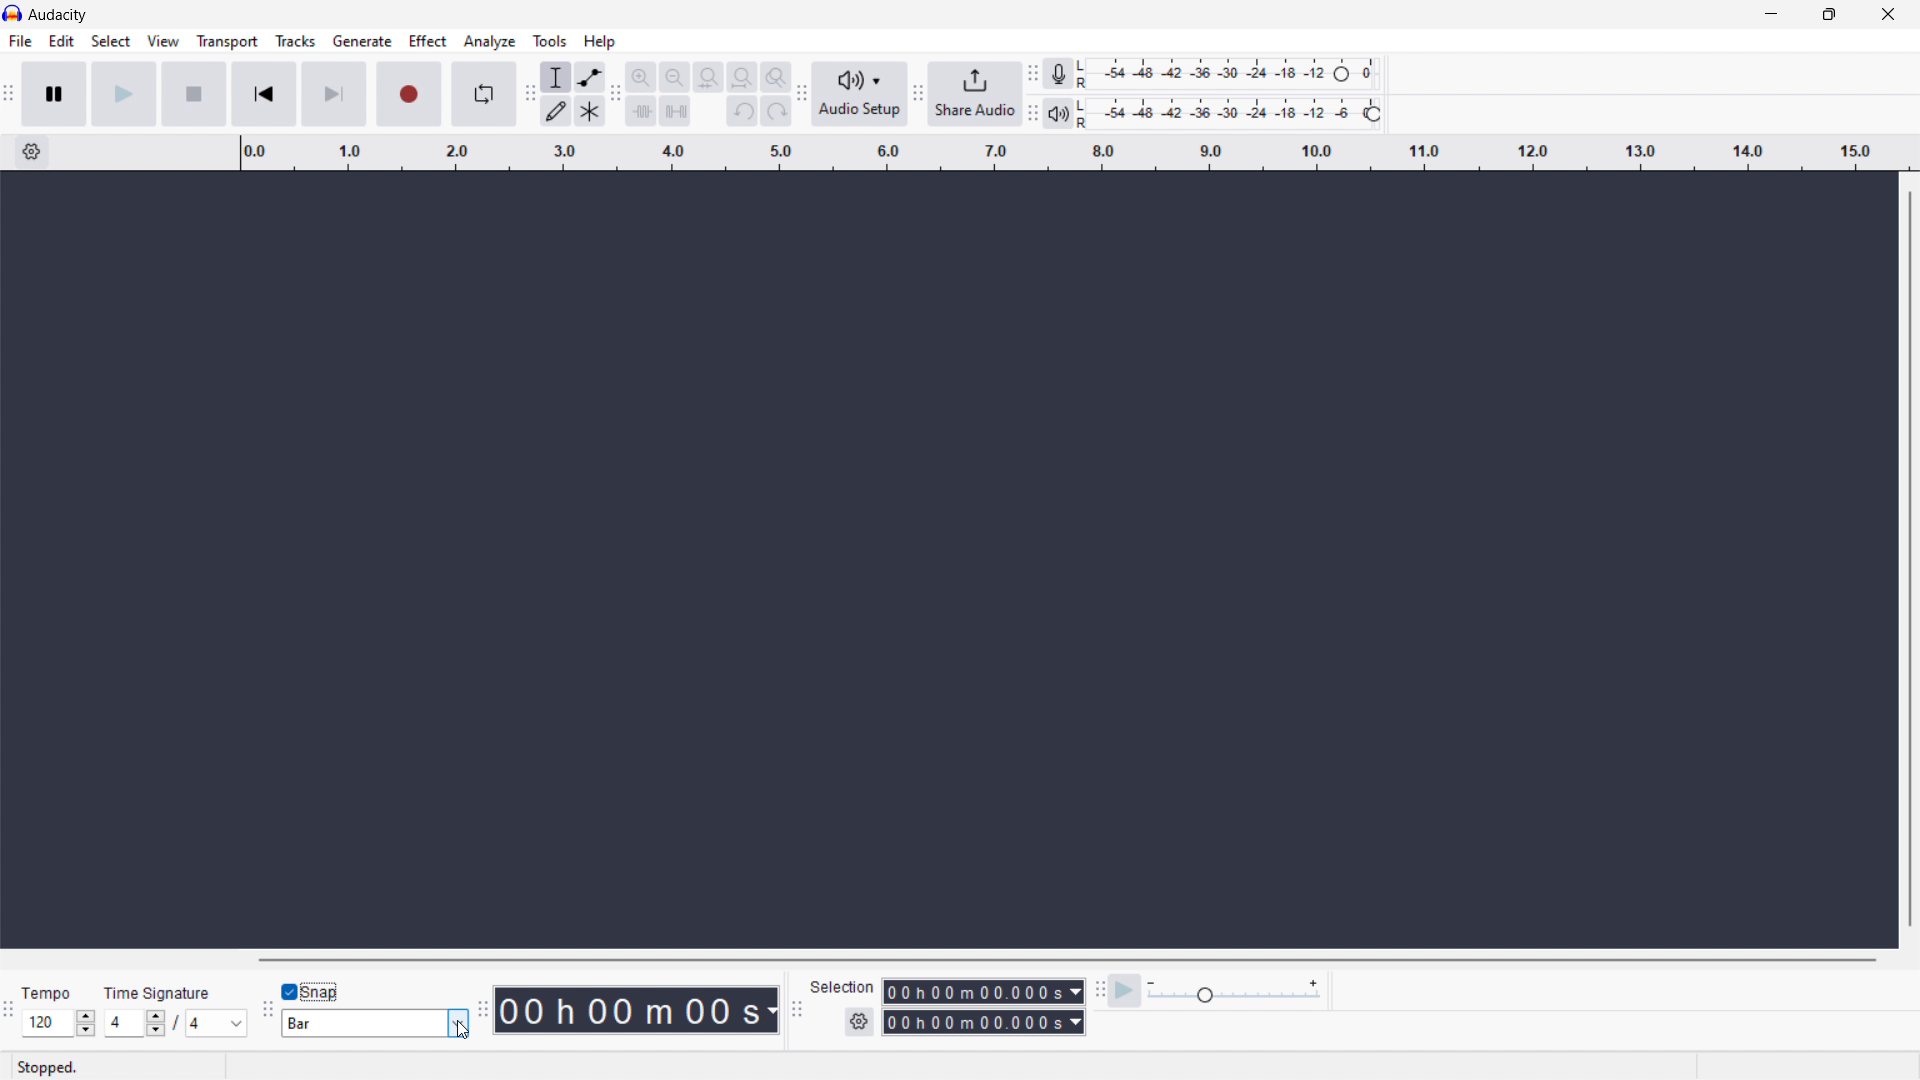 The width and height of the screenshot is (1920, 1080). What do you see at coordinates (482, 94) in the screenshot?
I see `enable looping` at bounding box center [482, 94].